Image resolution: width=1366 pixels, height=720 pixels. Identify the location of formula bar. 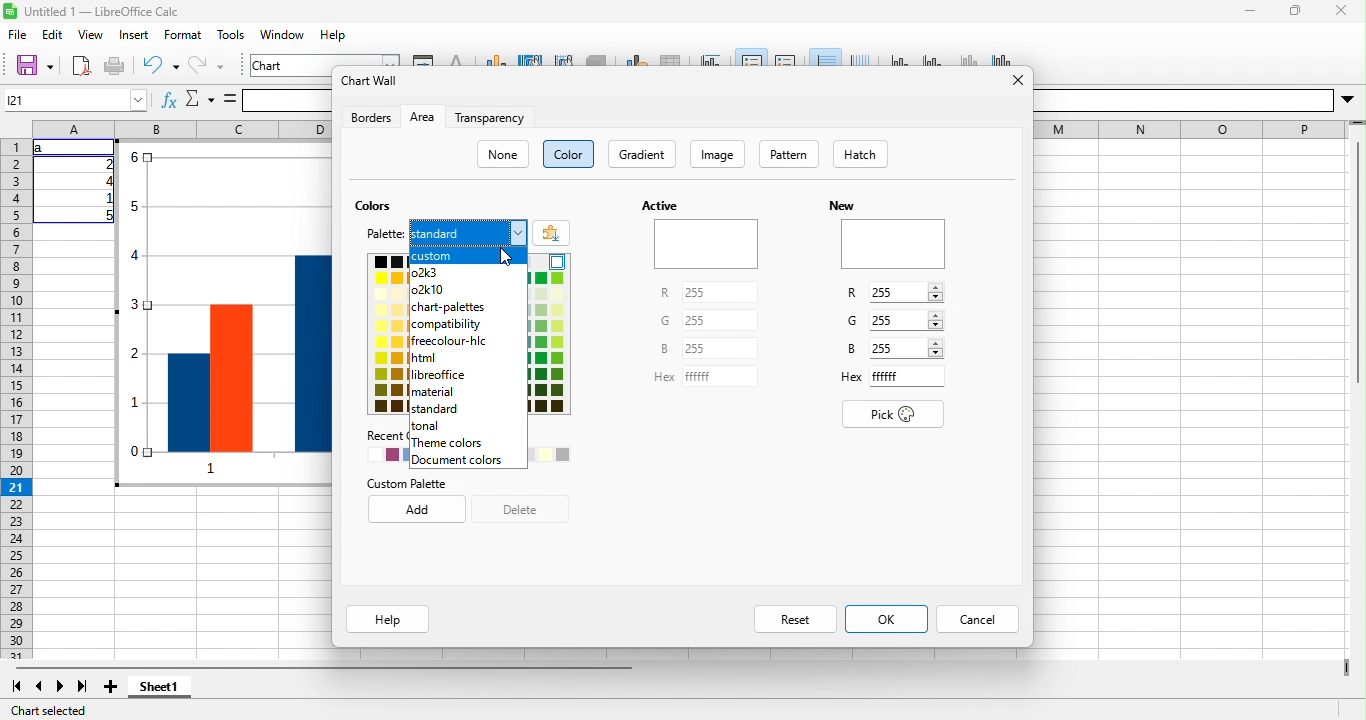
(287, 101).